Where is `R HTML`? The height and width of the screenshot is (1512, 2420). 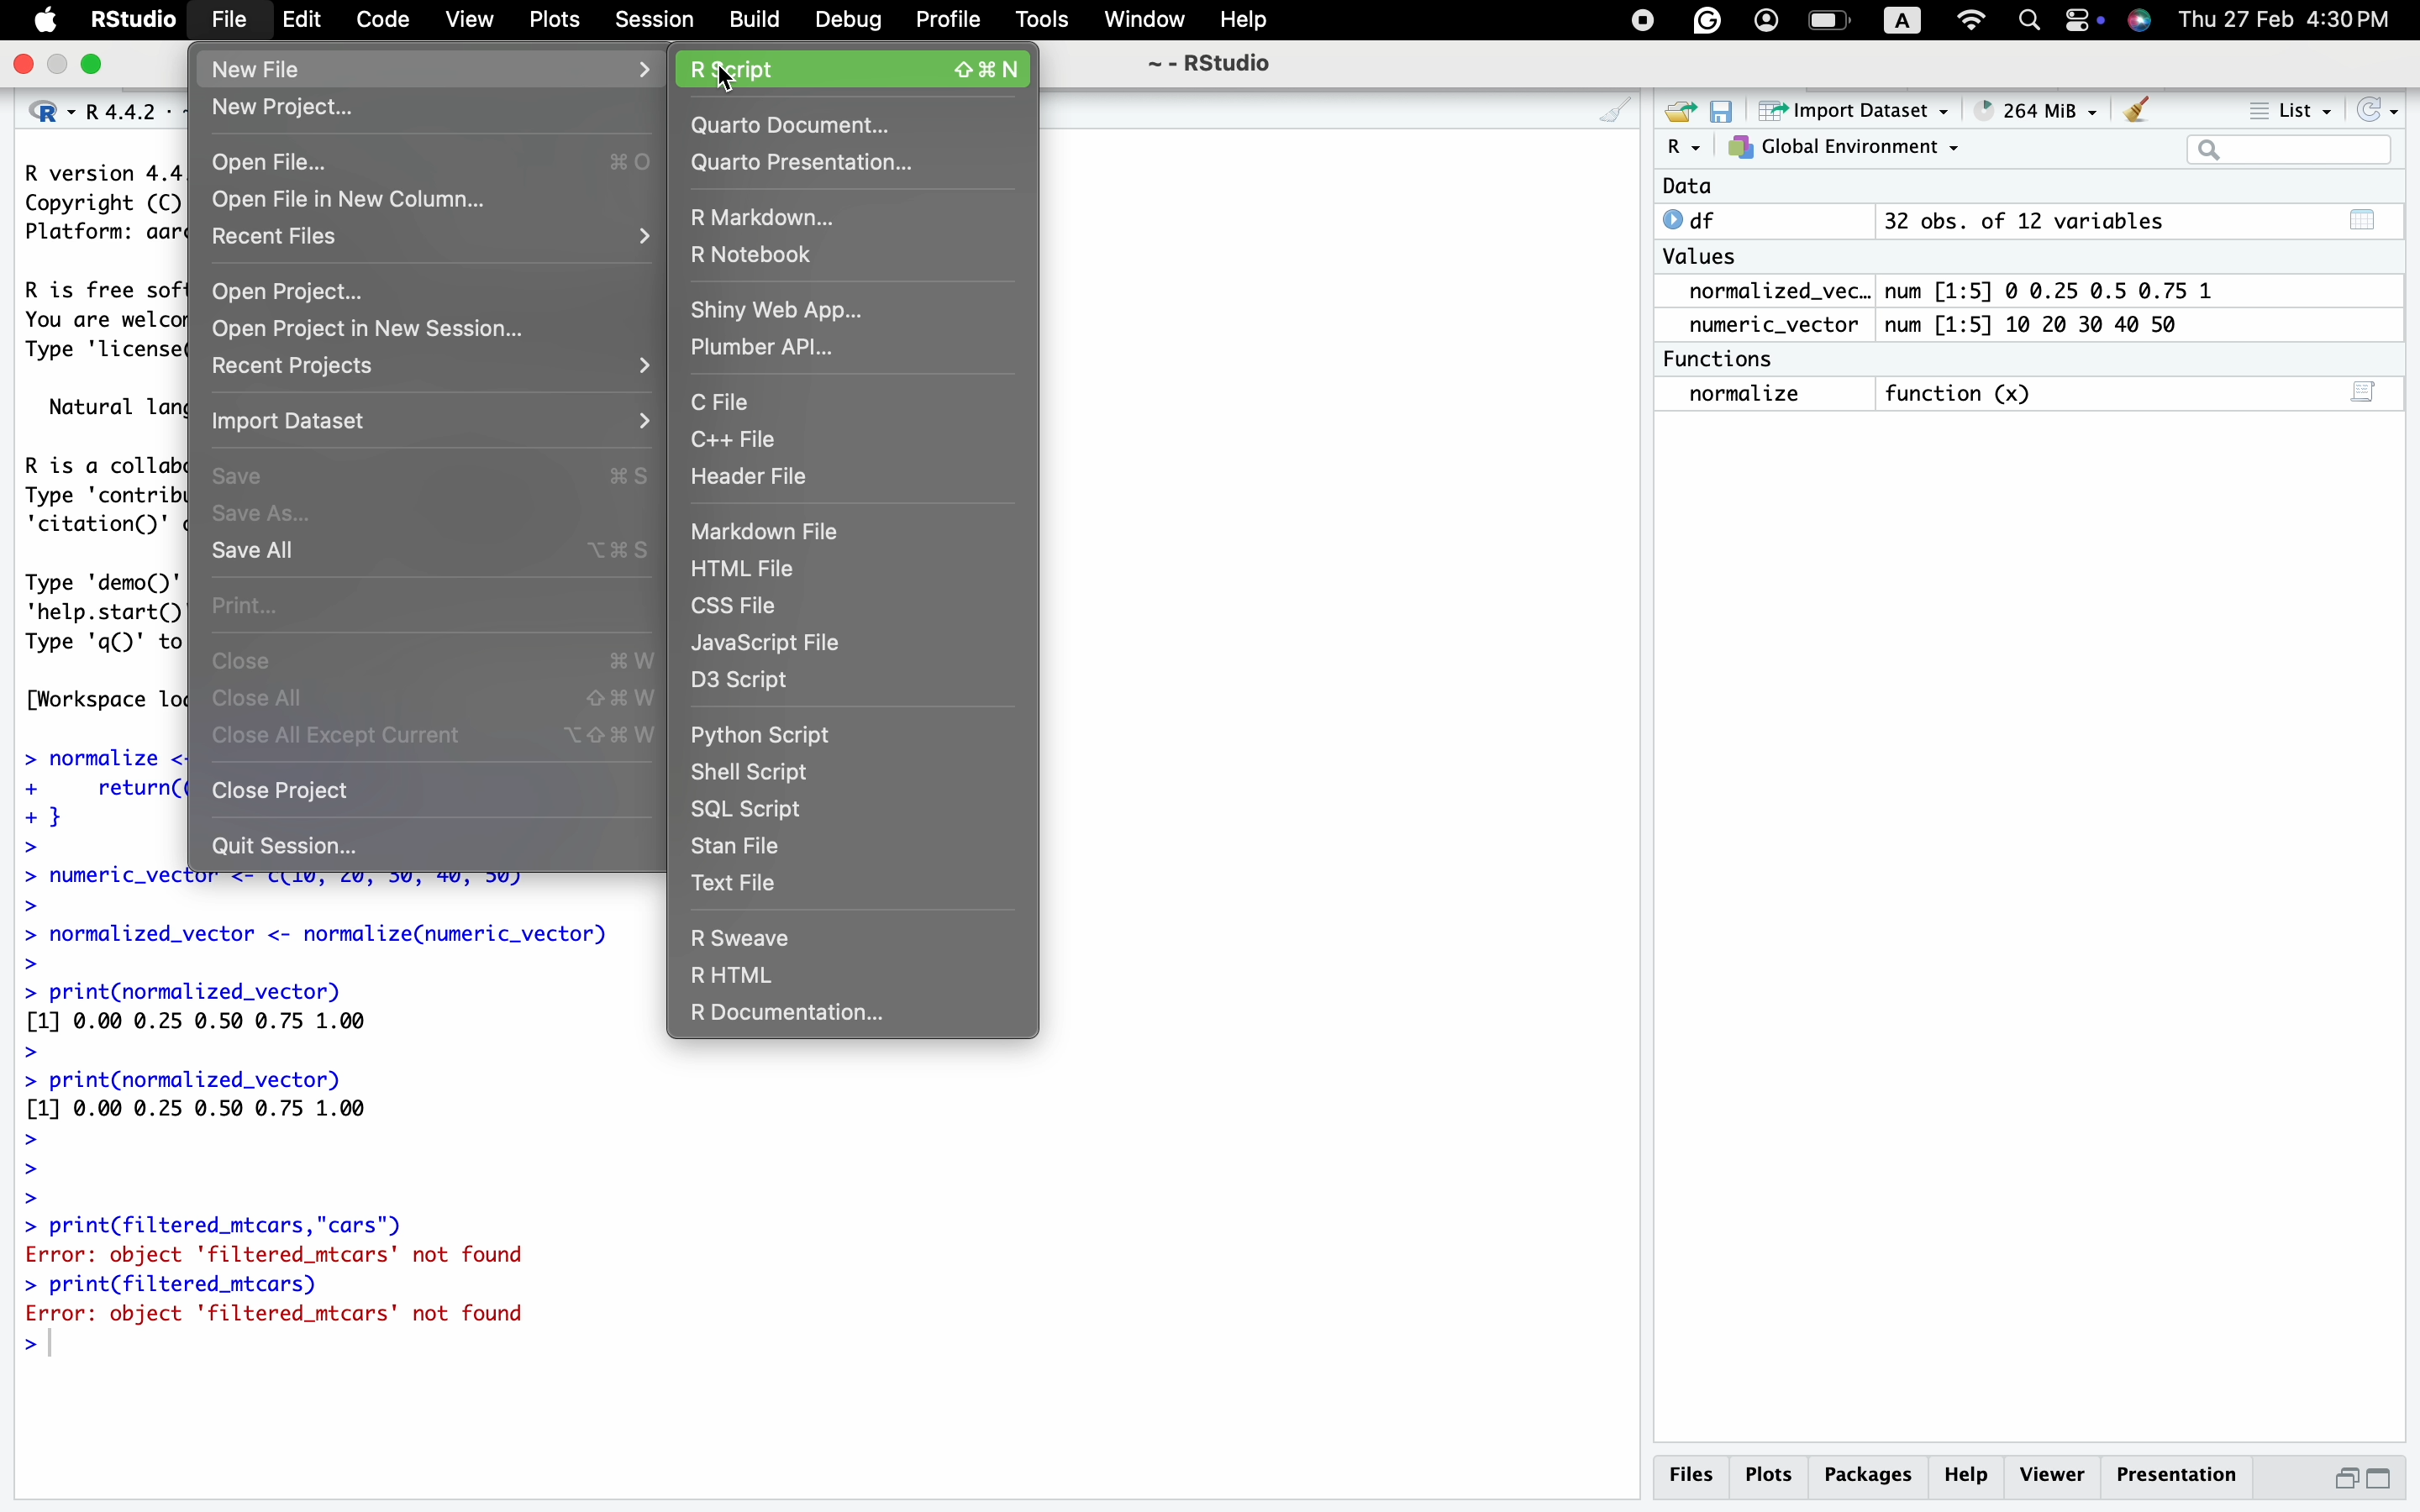
R HTML is located at coordinates (844, 978).